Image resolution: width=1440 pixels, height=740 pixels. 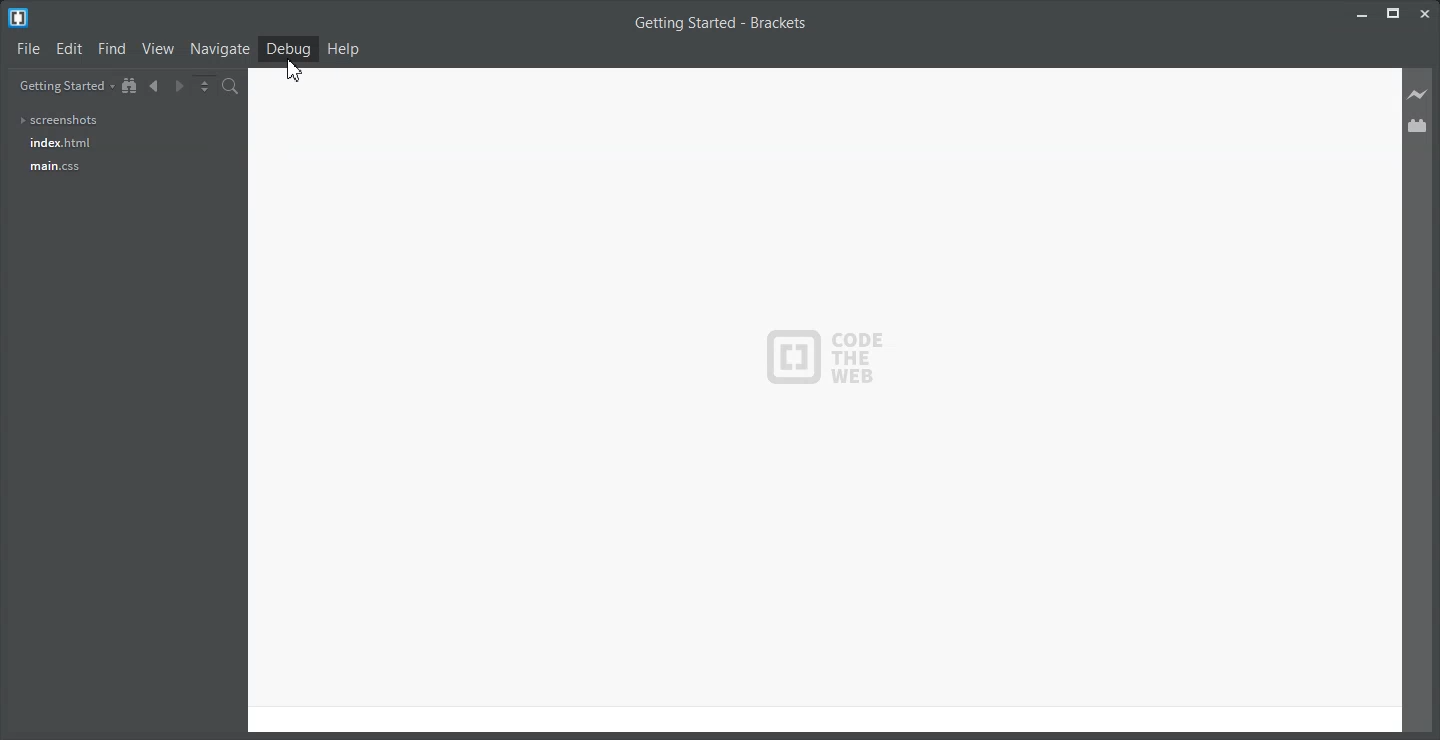 I want to click on Split the editor vertically or Horizontally, so click(x=204, y=86).